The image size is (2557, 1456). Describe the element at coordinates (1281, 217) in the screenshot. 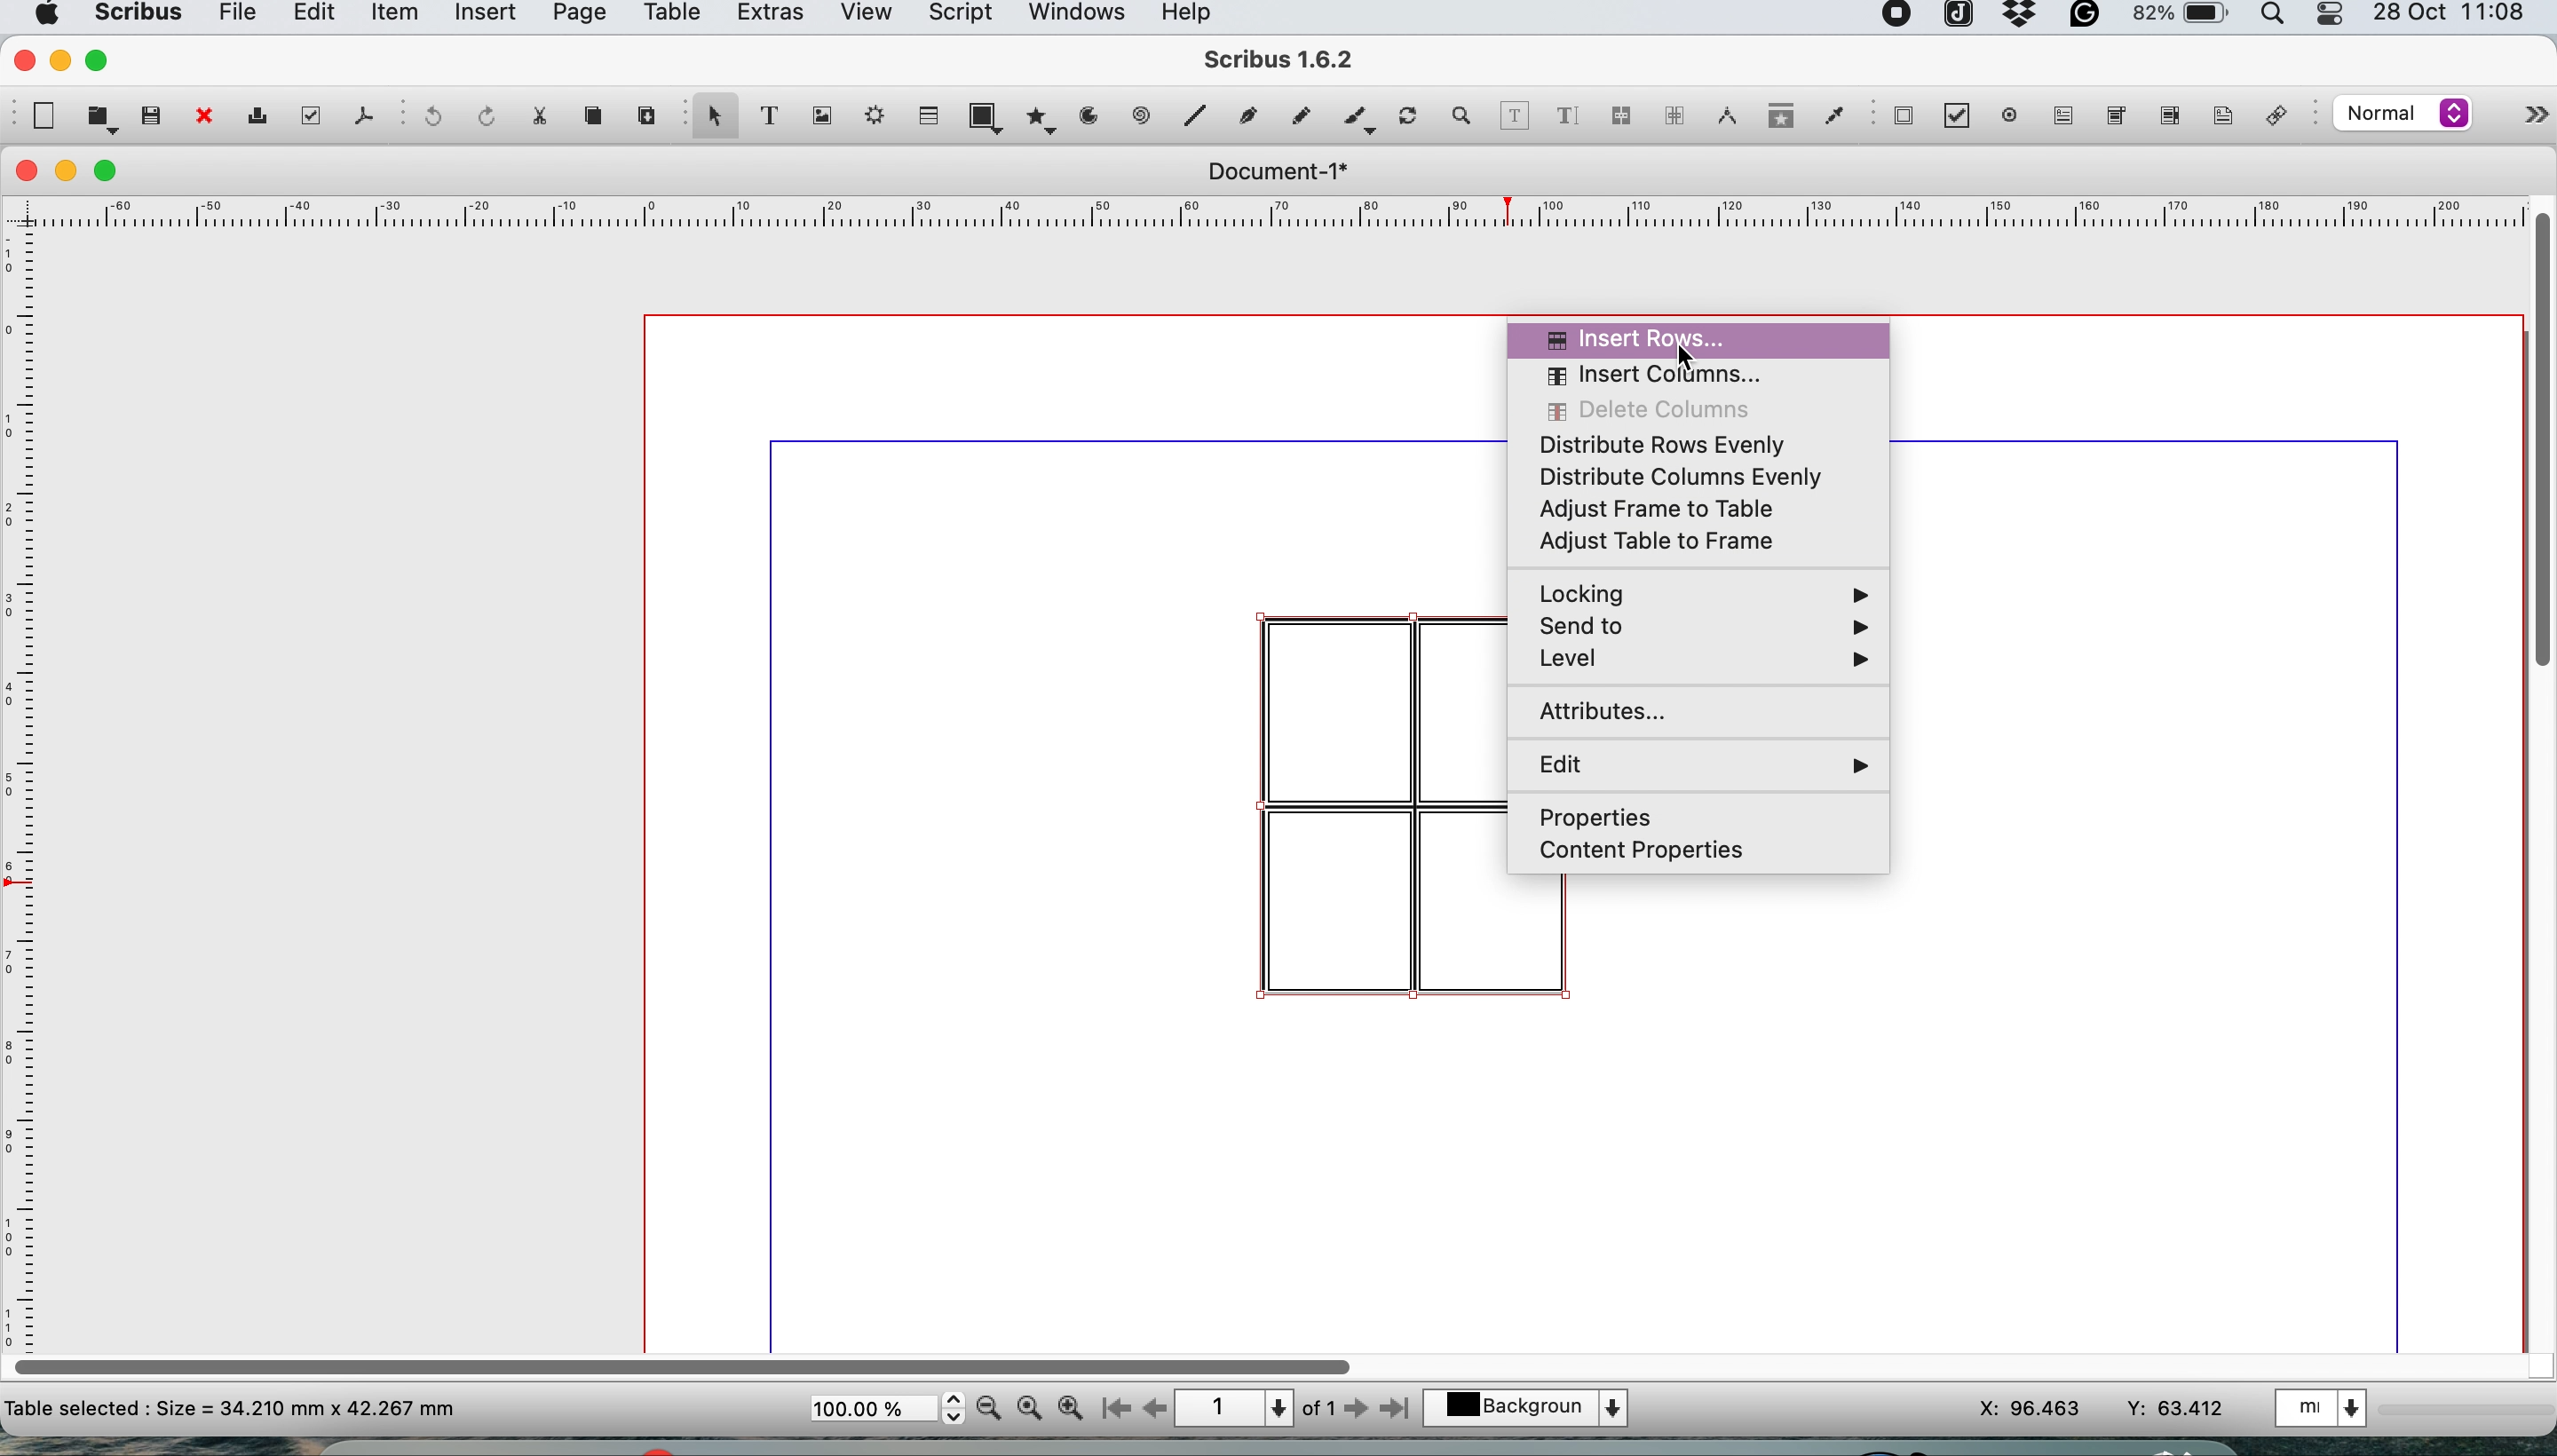

I see `horizontal scale` at that location.